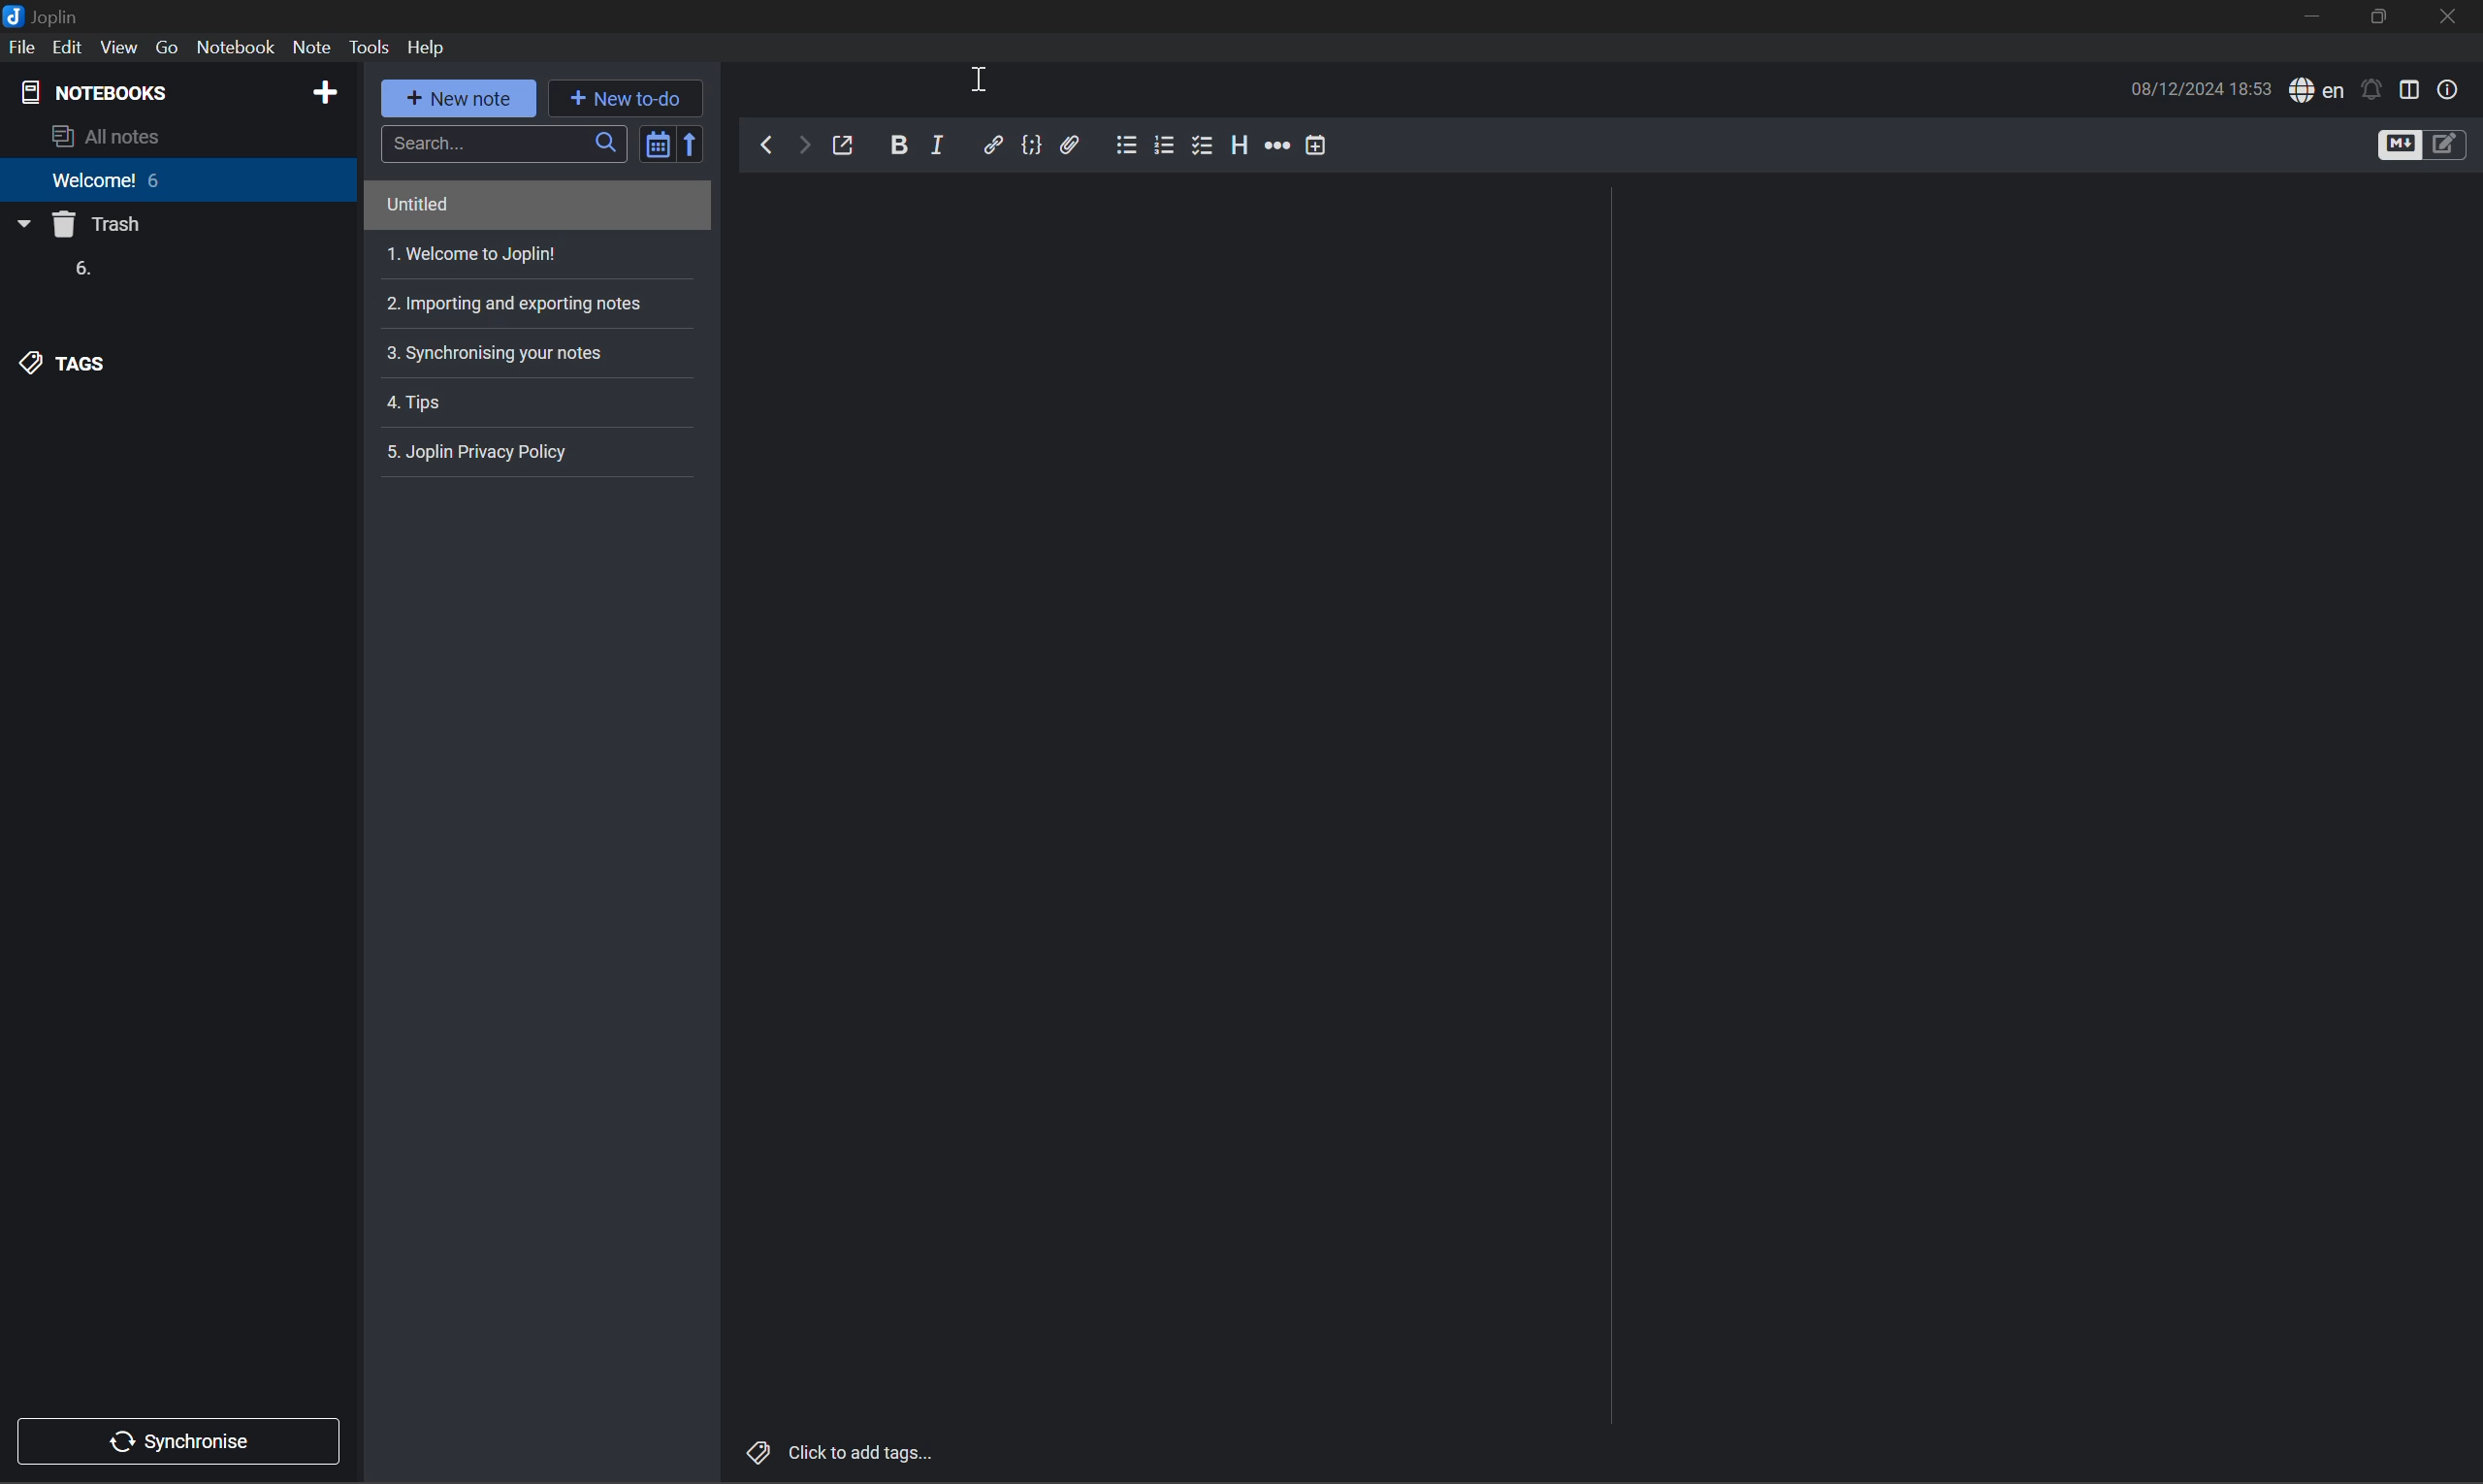  I want to click on New to-do, so click(635, 98).